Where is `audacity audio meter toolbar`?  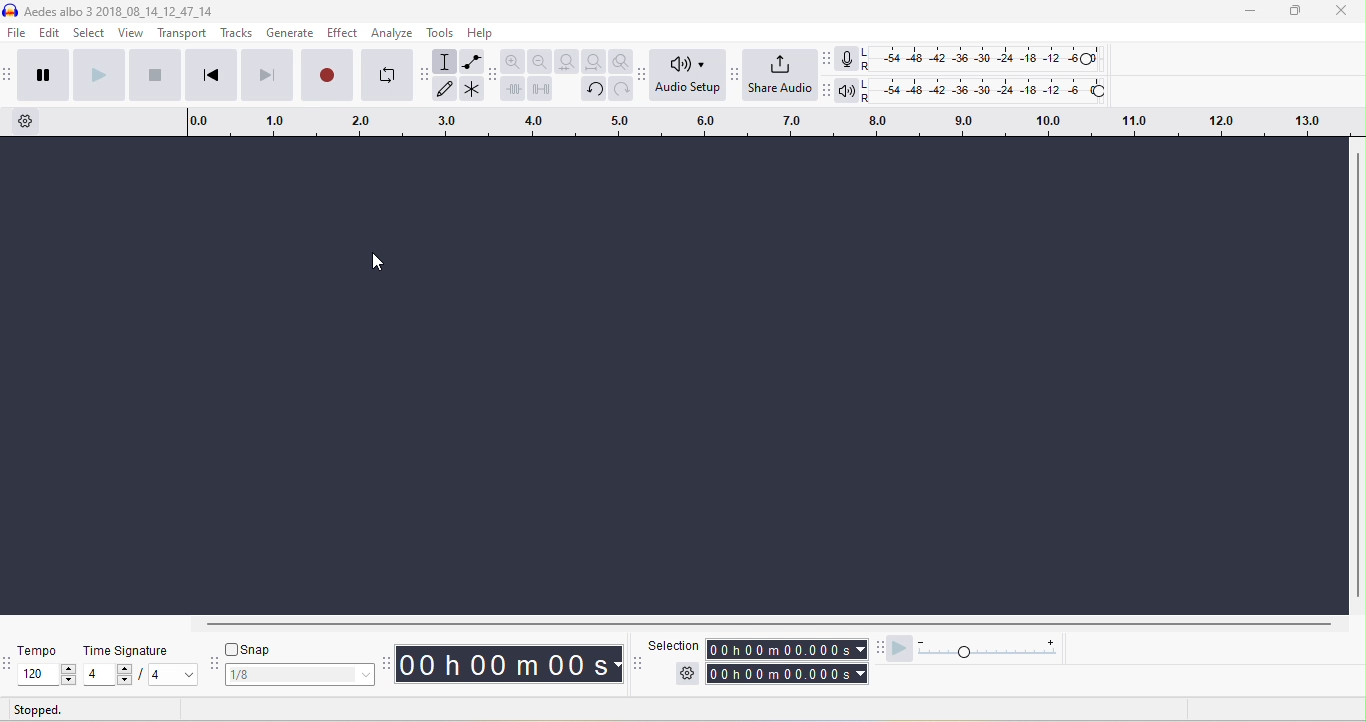
audacity audio meter toolbar is located at coordinates (827, 58).